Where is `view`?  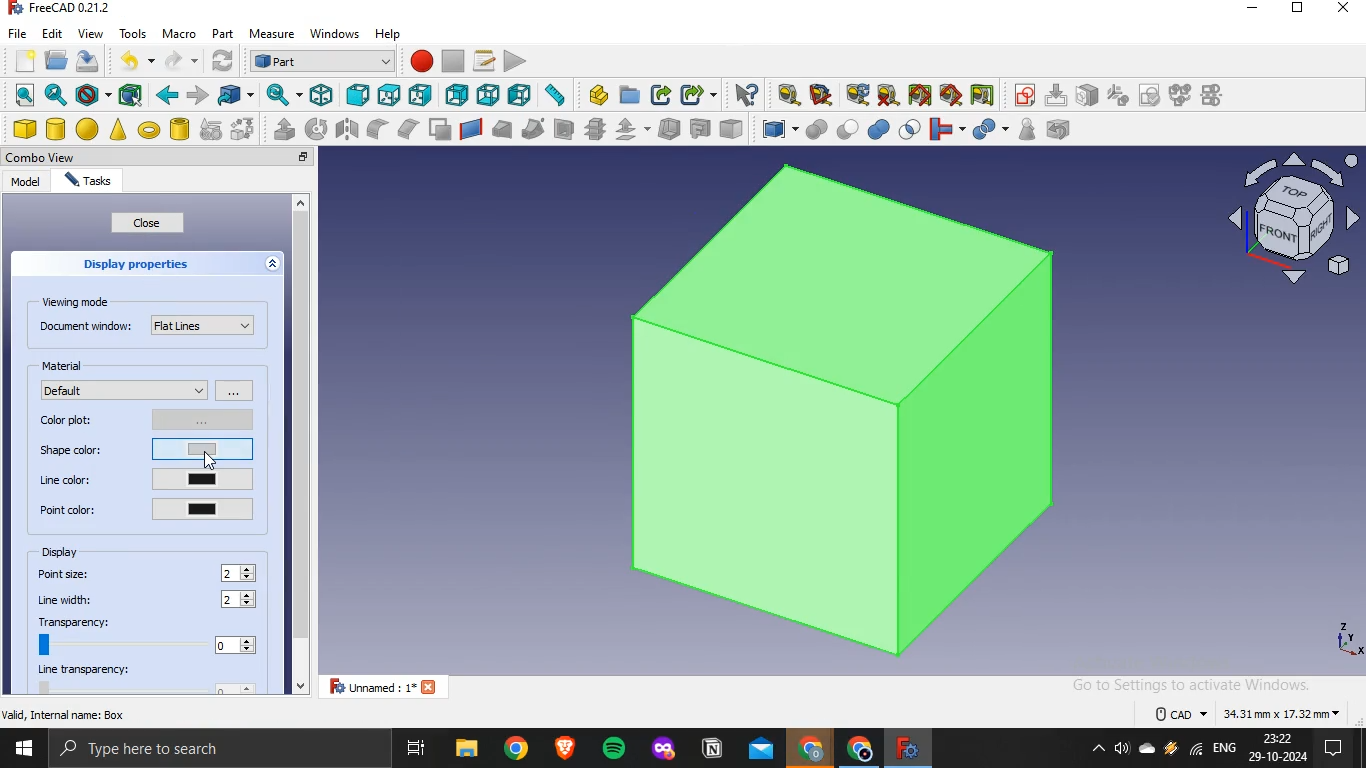
view is located at coordinates (90, 33).